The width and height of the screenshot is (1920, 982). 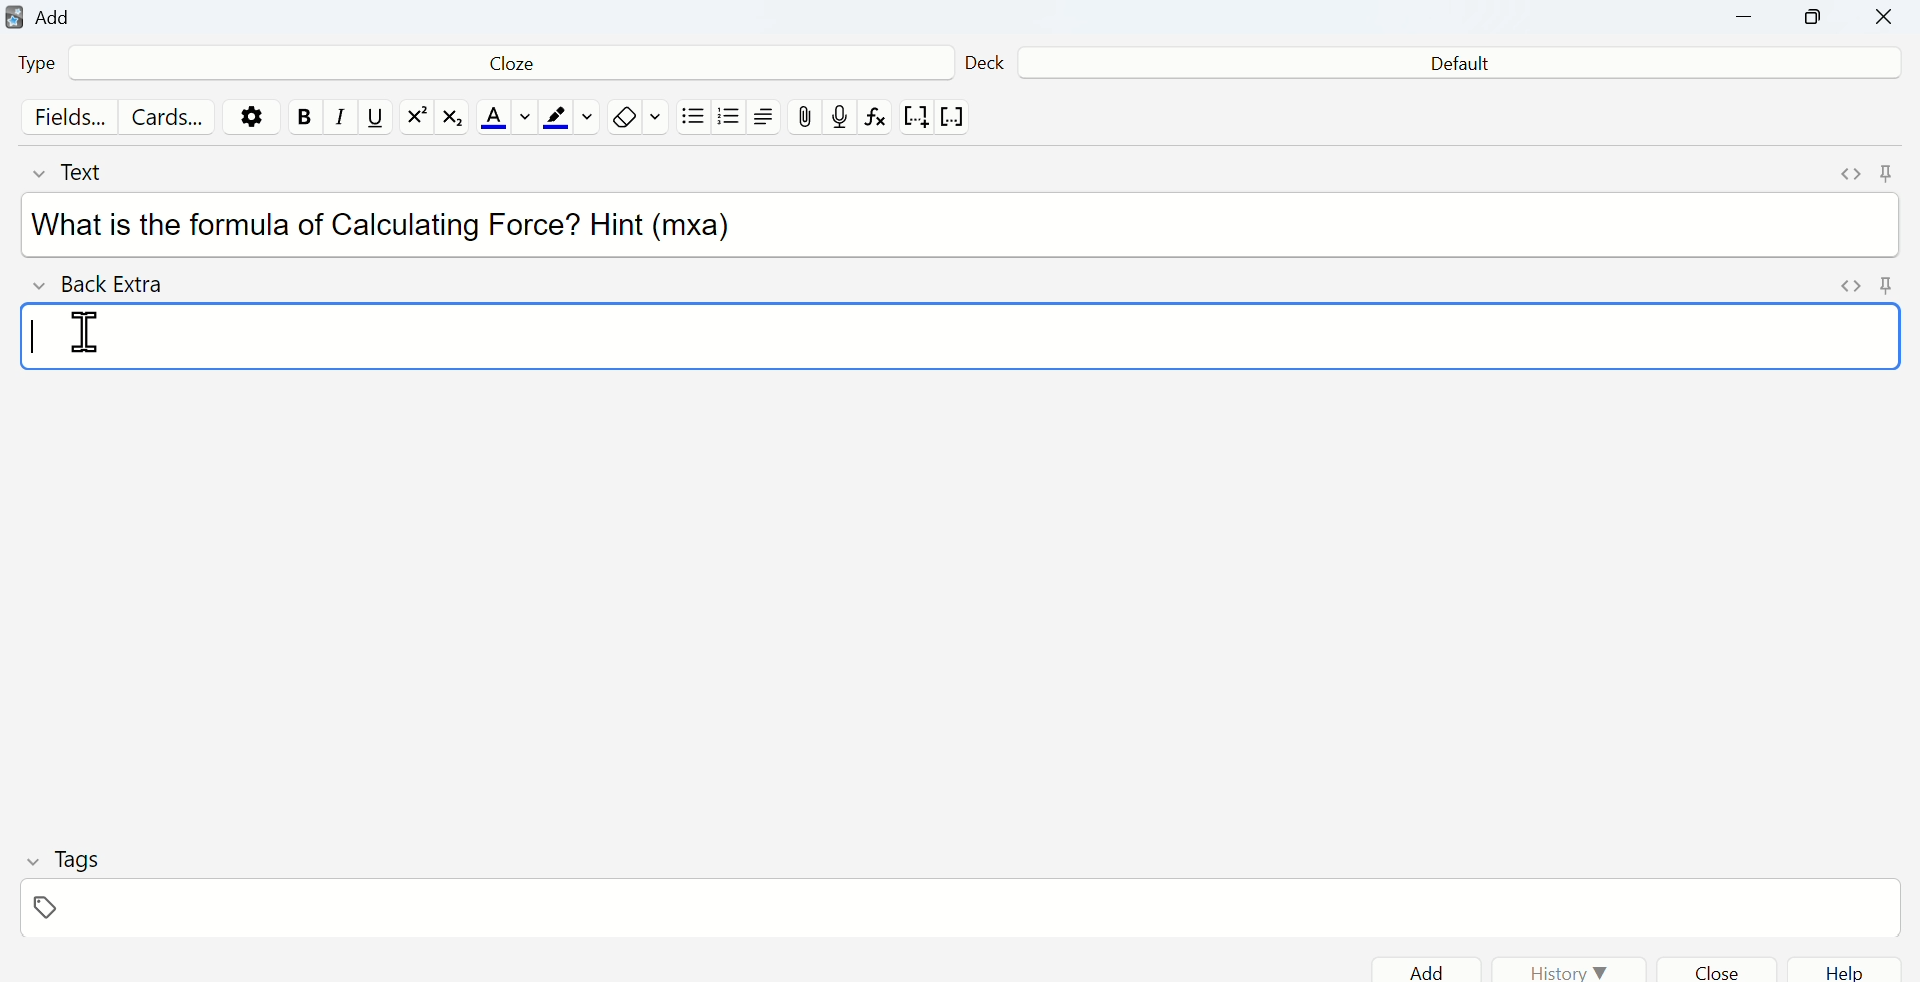 What do you see at coordinates (1887, 171) in the screenshot?
I see `Pin` at bounding box center [1887, 171].